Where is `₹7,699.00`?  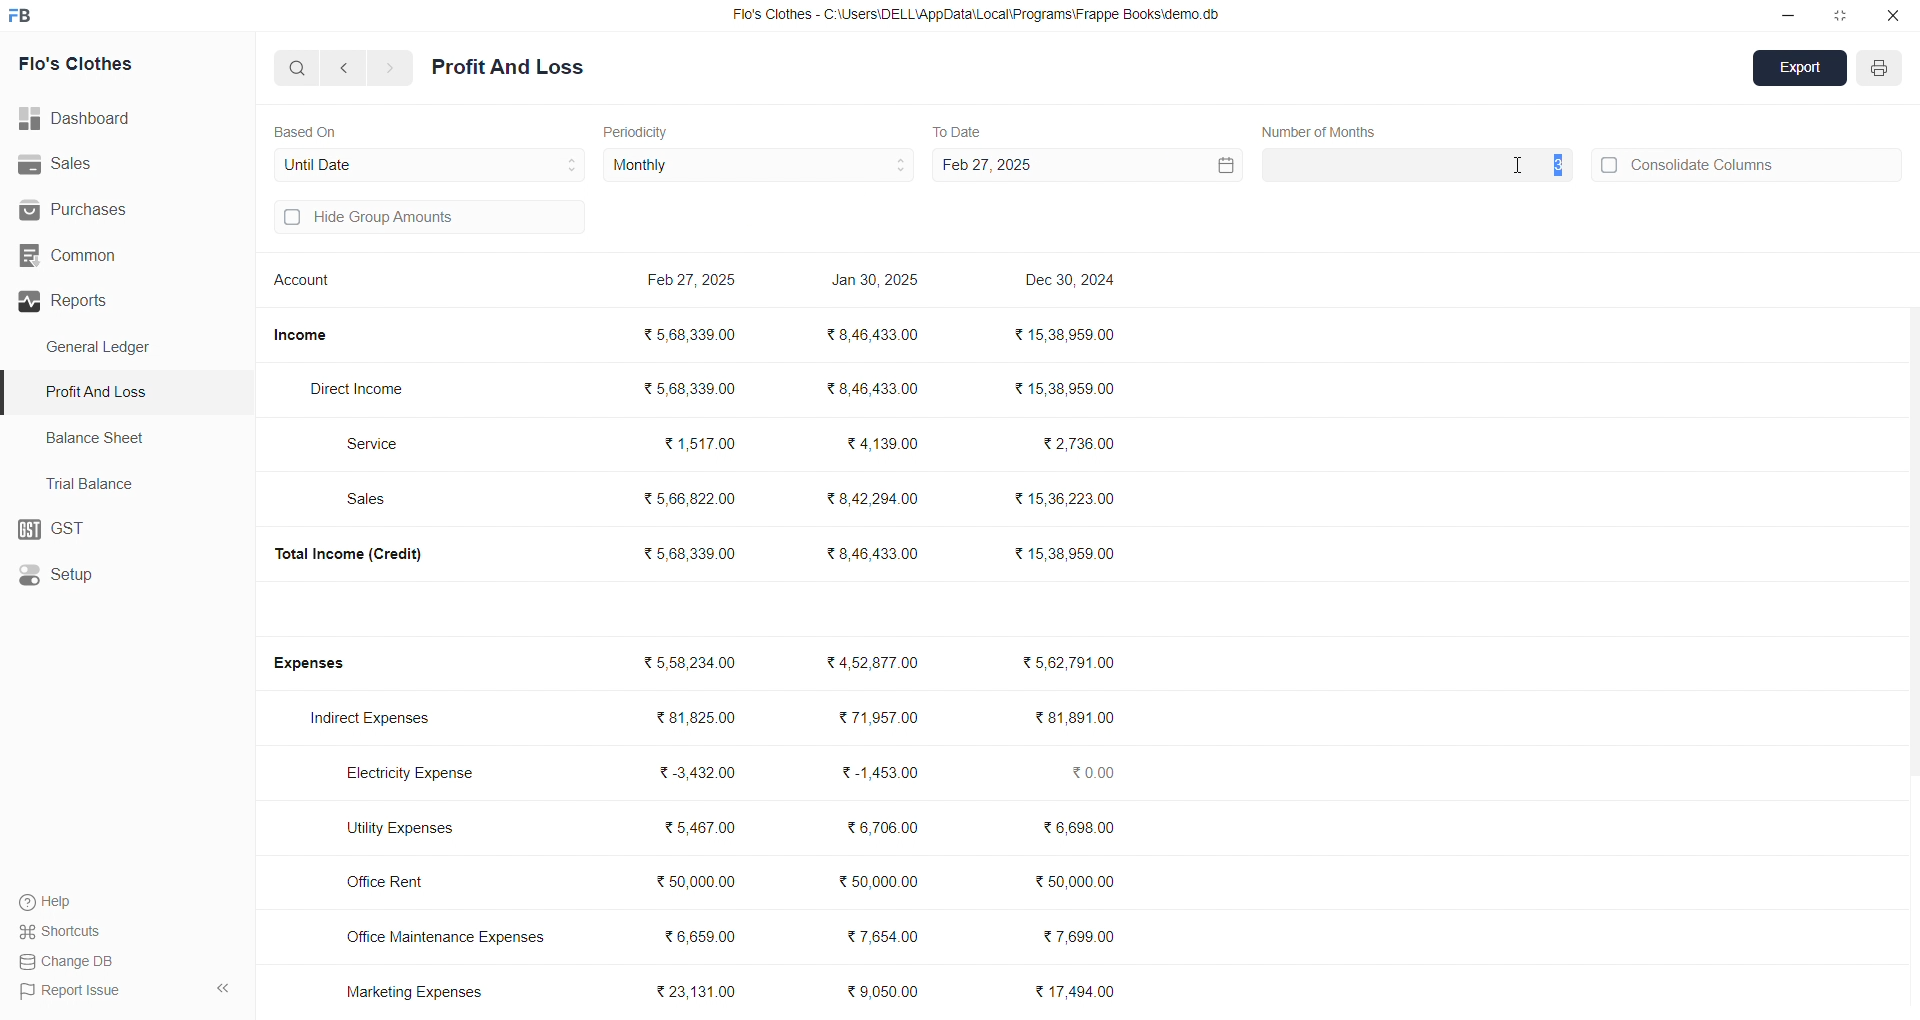
₹7,699.00 is located at coordinates (1080, 934).